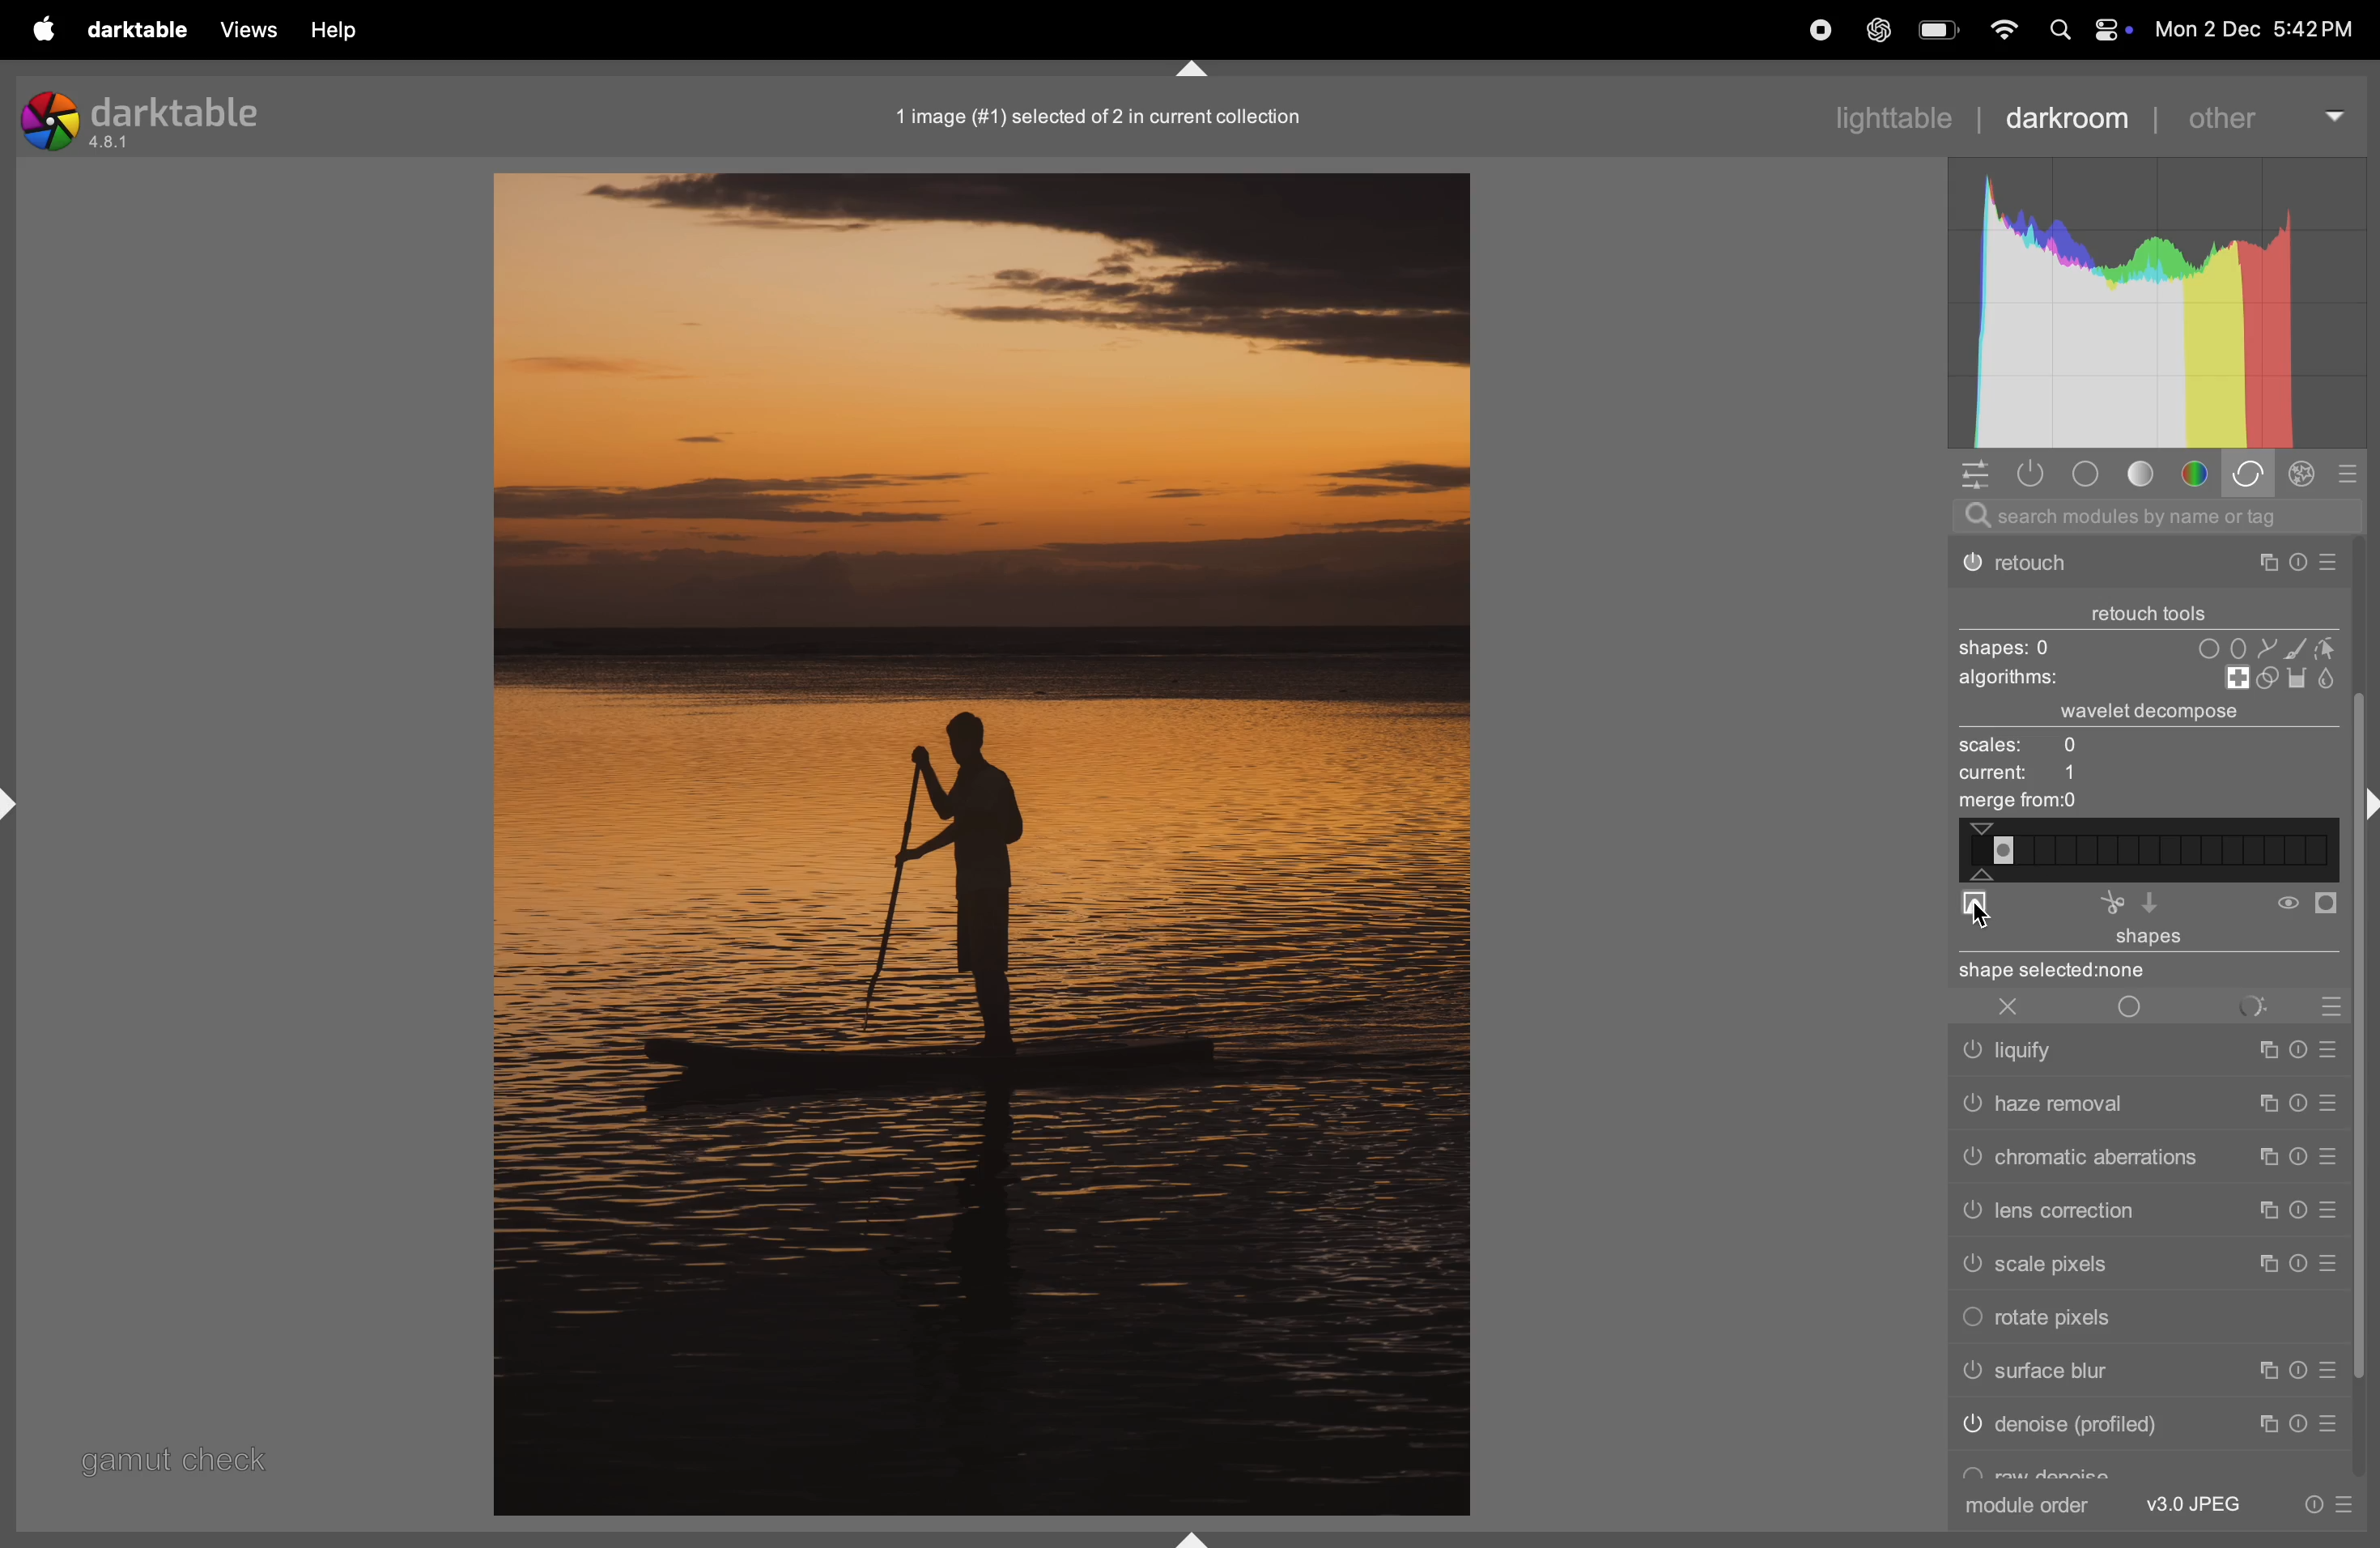 The image size is (2380, 1548). Describe the element at coordinates (331, 29) in the screenshot. I see `help` at that location.